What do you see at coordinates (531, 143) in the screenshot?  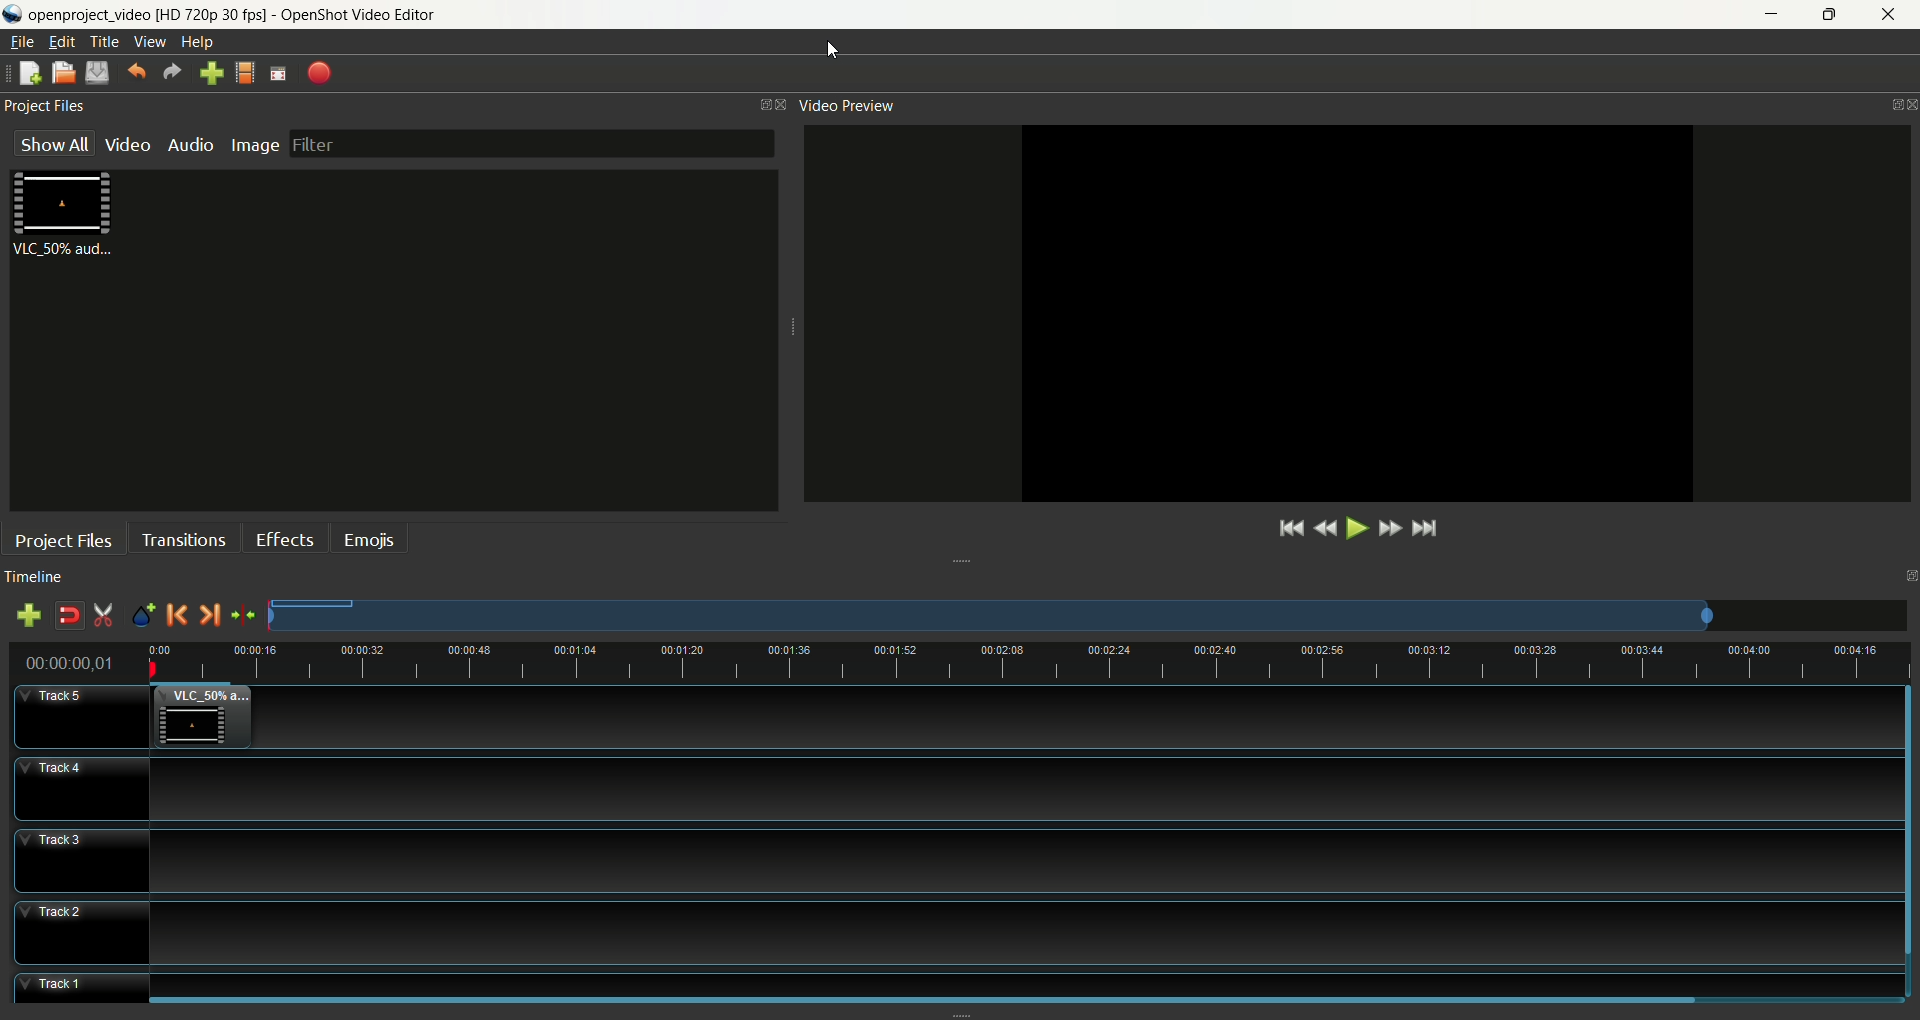 I see `filter` at bounding box center [531, 143].